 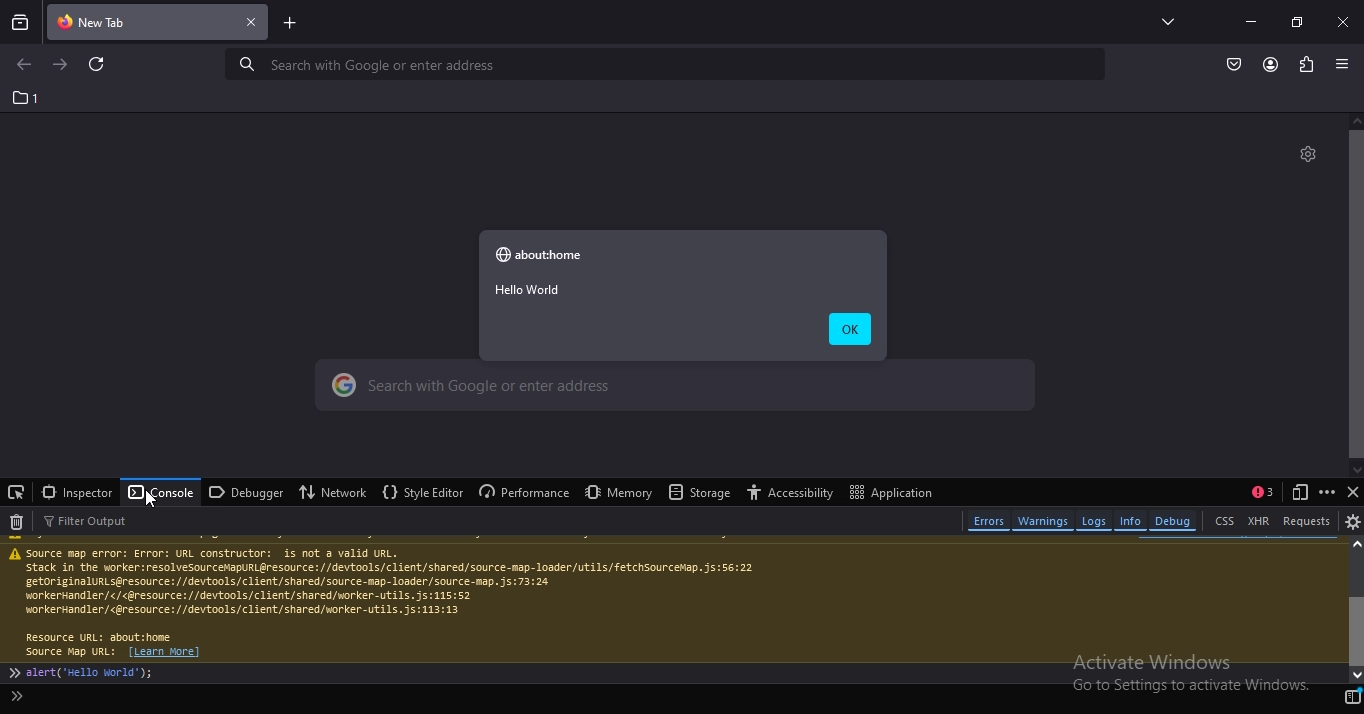 I want to click on save to pocket, so click(x=1235, y=65).